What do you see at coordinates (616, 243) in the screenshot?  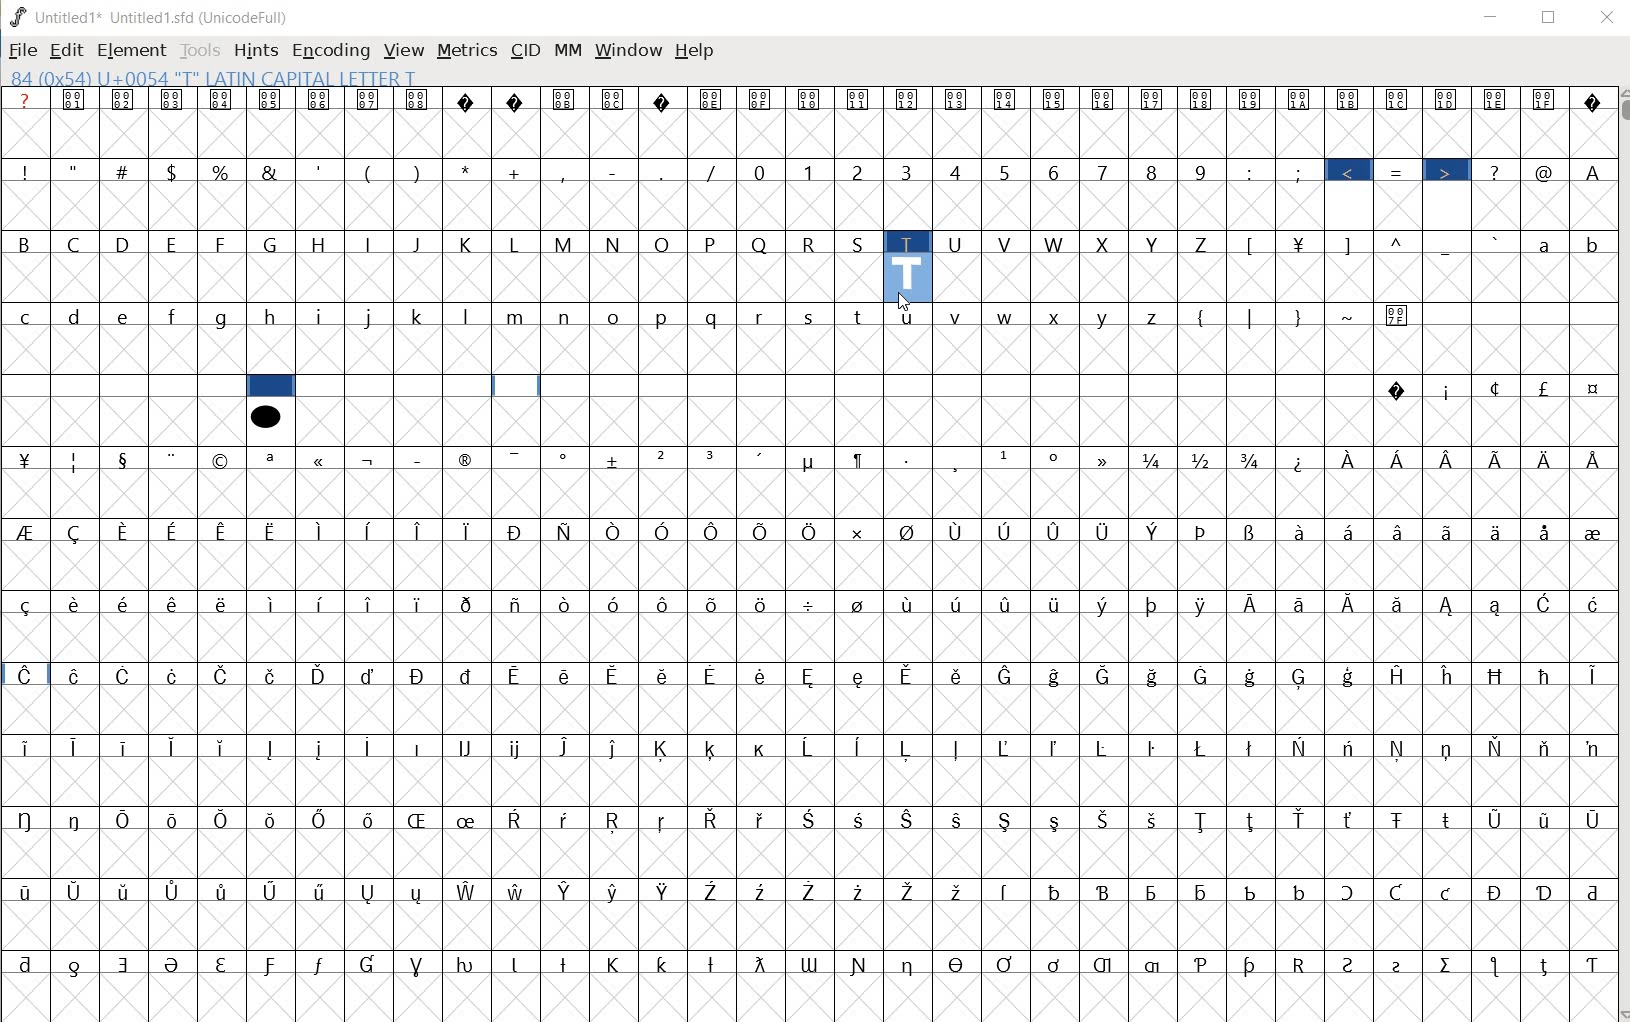 I see `N` at bounding box center [616, 243].